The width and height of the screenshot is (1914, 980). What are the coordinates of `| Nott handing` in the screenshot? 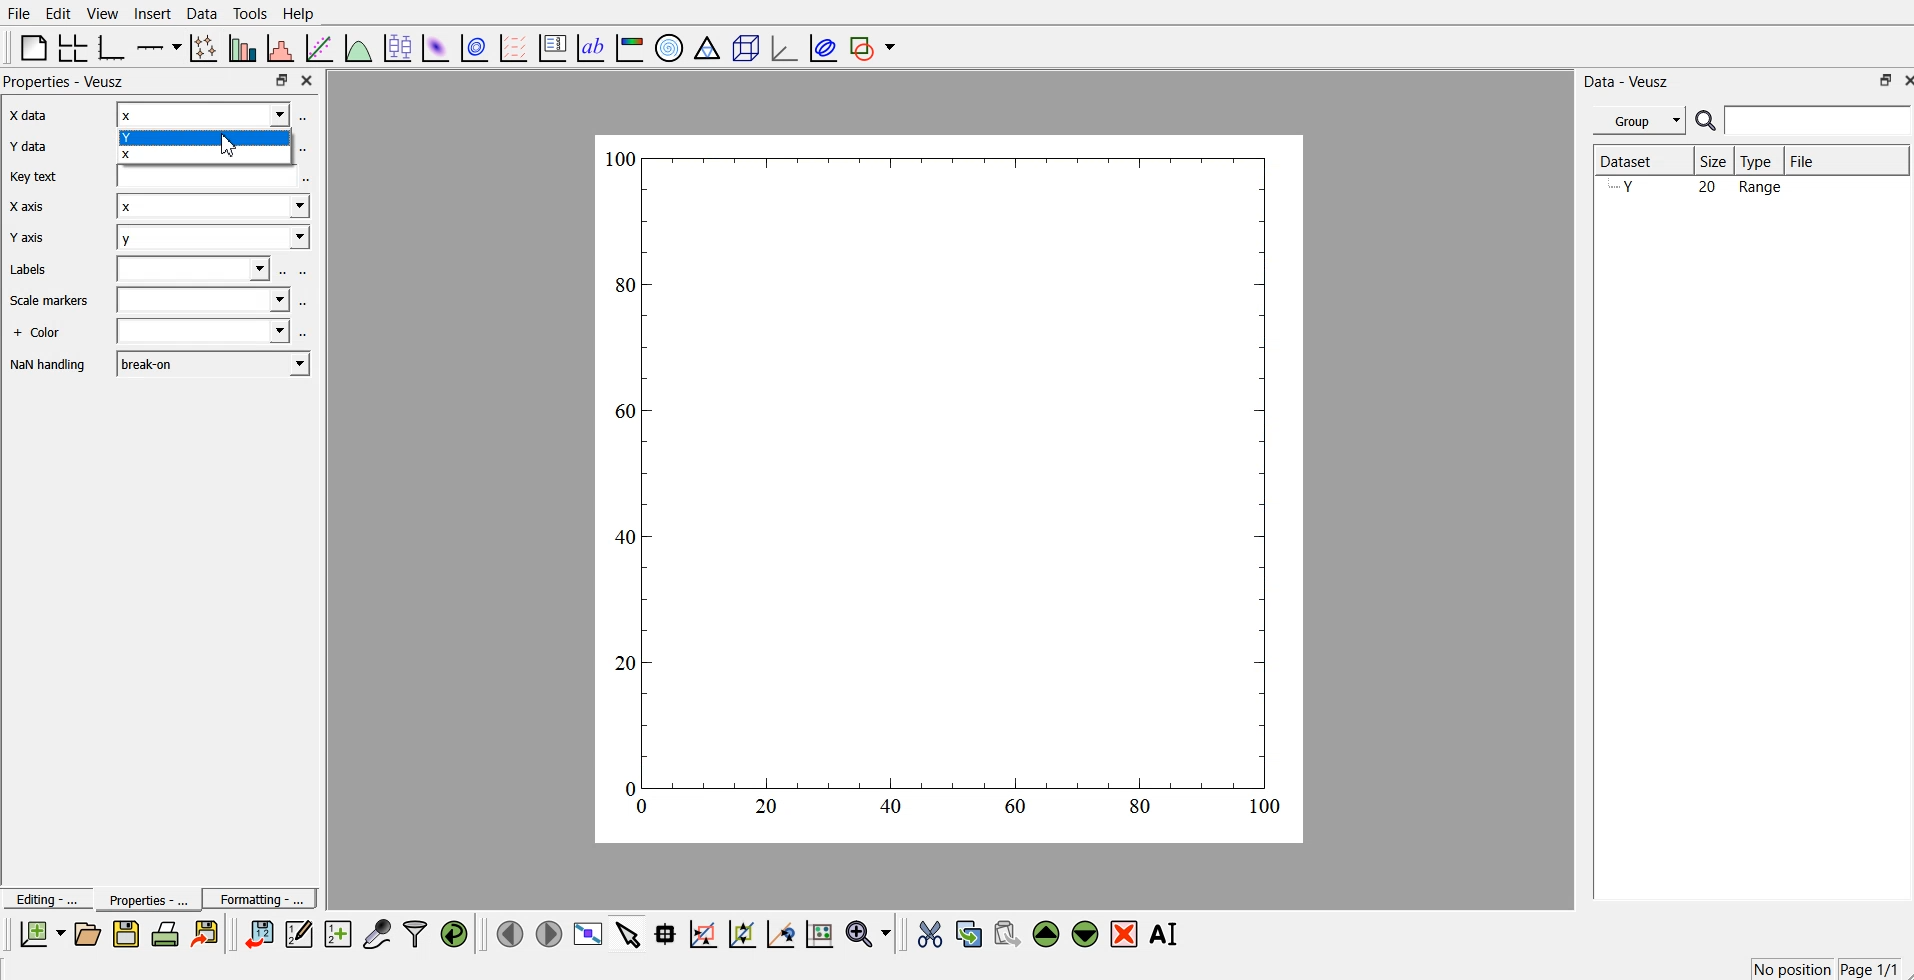 It's located at (51, 366).